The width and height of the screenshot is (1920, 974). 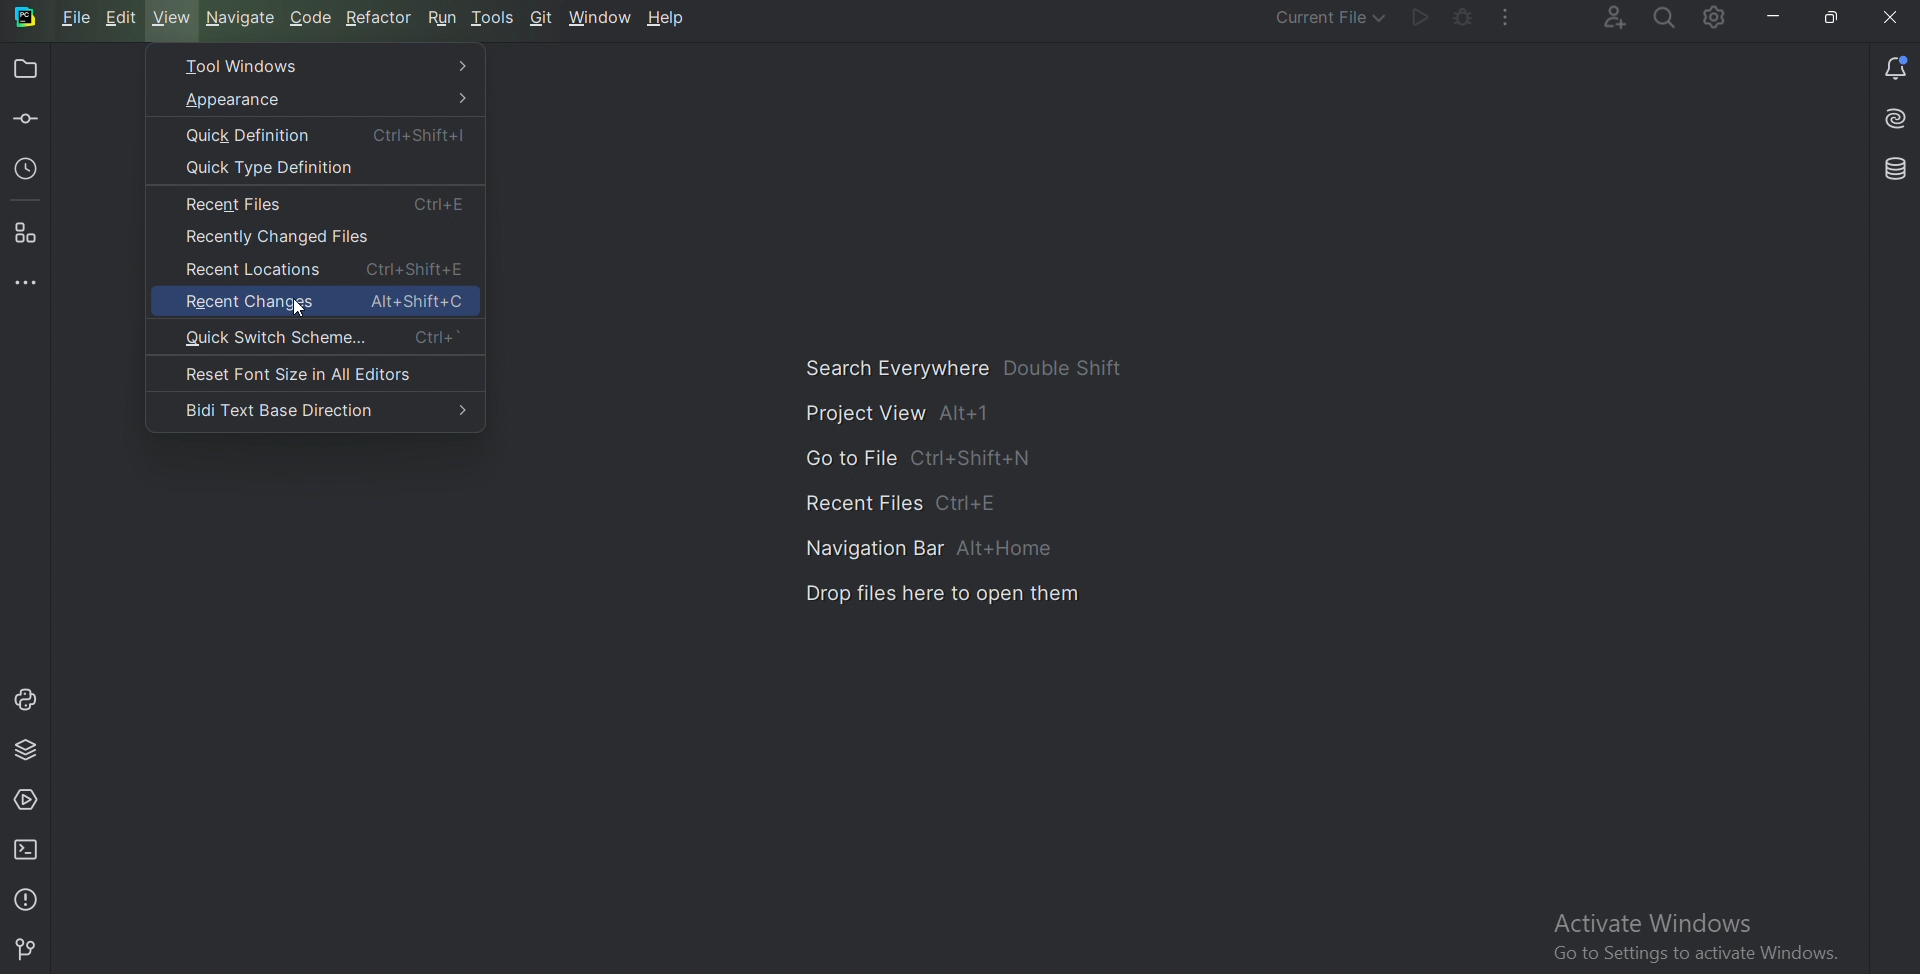 What do you see at coordinates (1891, 17) in the screenshot?
I see `Cross` at bounding box center [1891, 17].